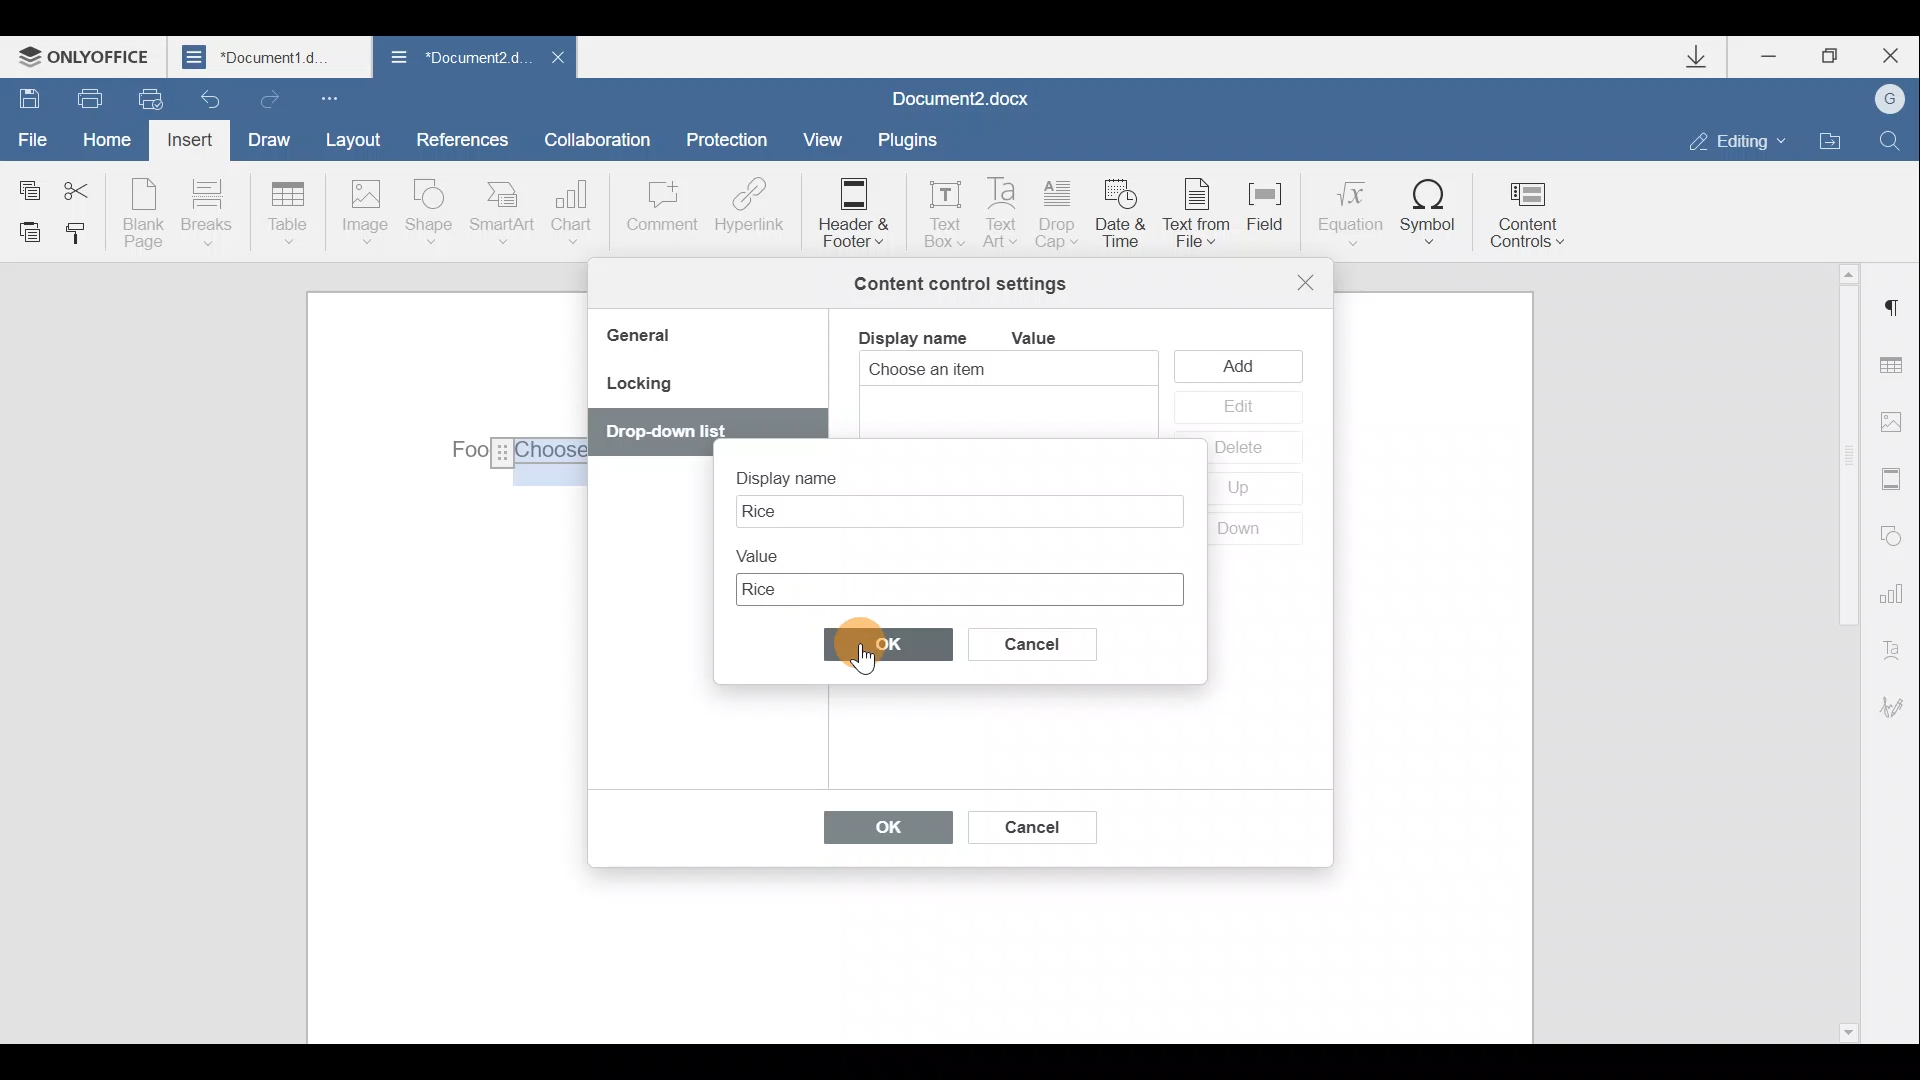 Image resolution: width=1920 pixels, height=1080 pixels. I want to click on Content control settings, so click(960, 284).